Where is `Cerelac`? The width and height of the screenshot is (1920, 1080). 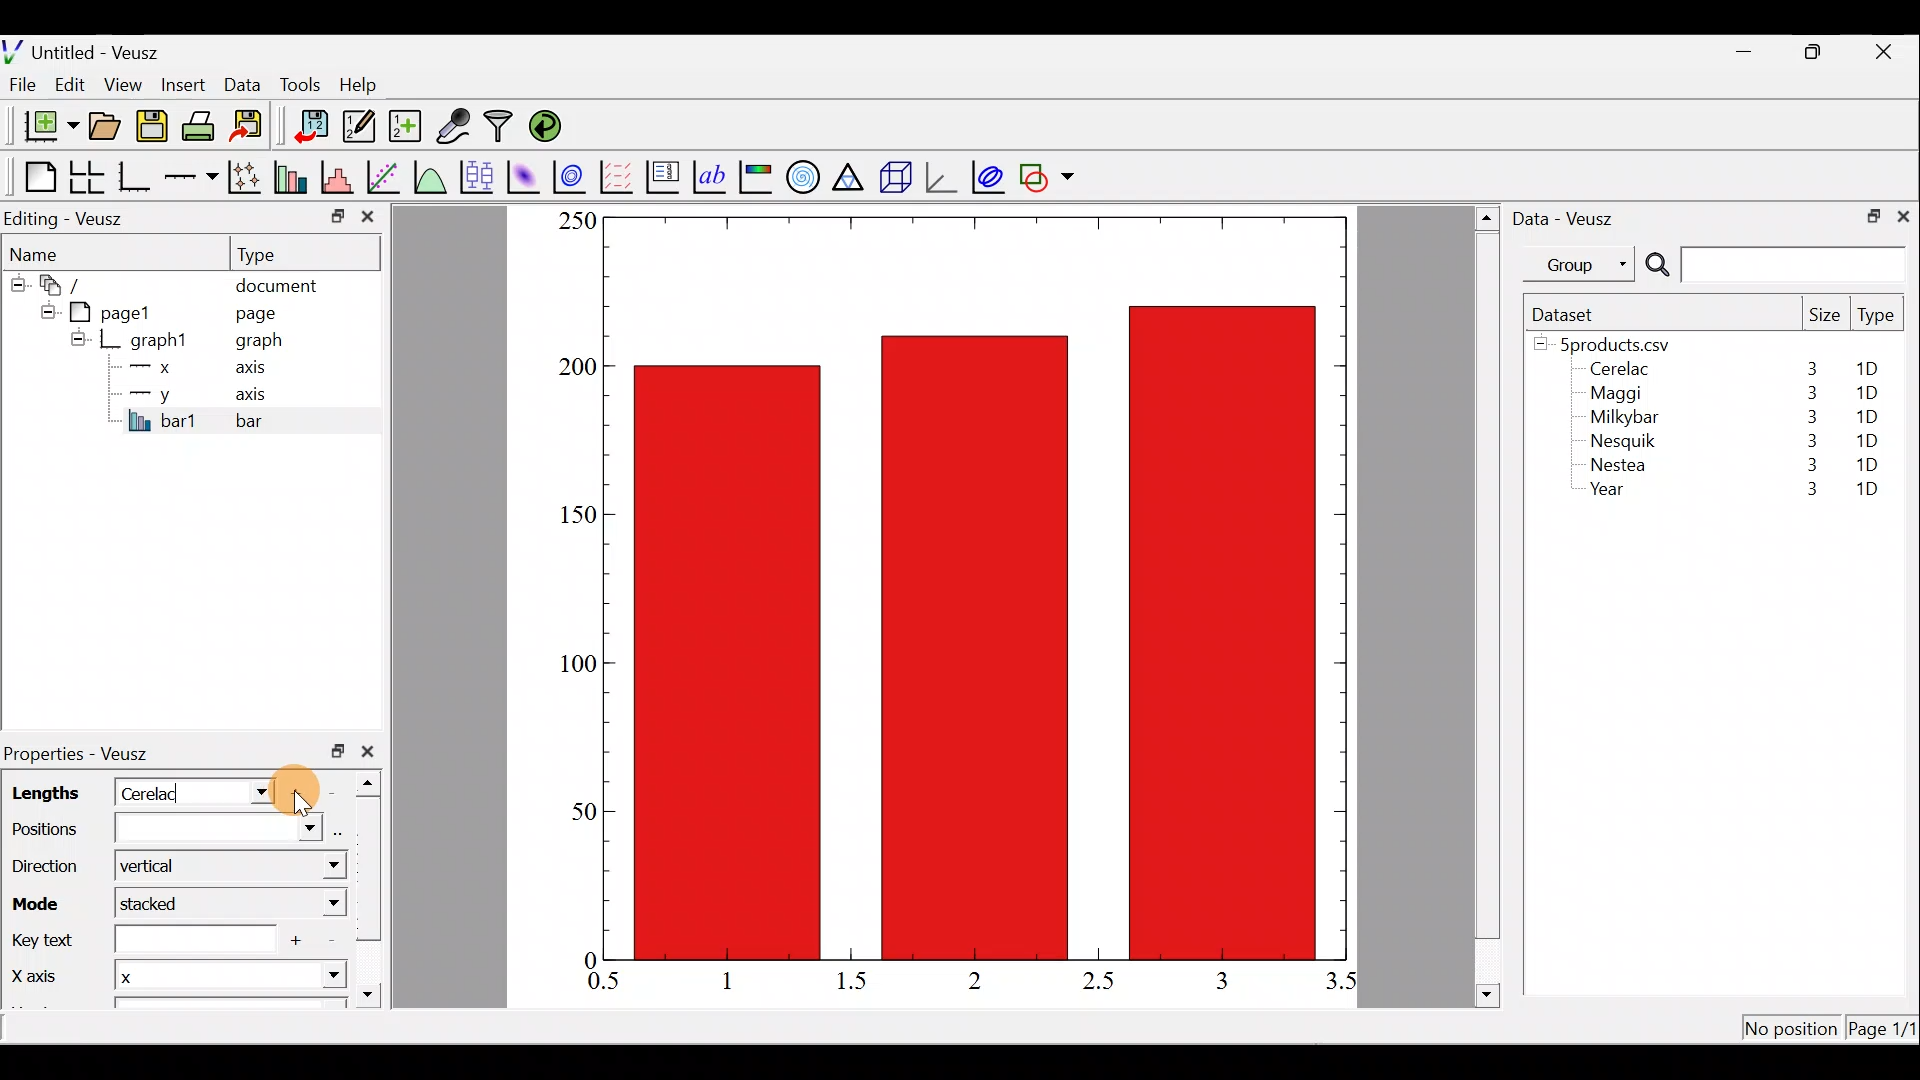 Cerelac is located at coordinates (1616, 370).